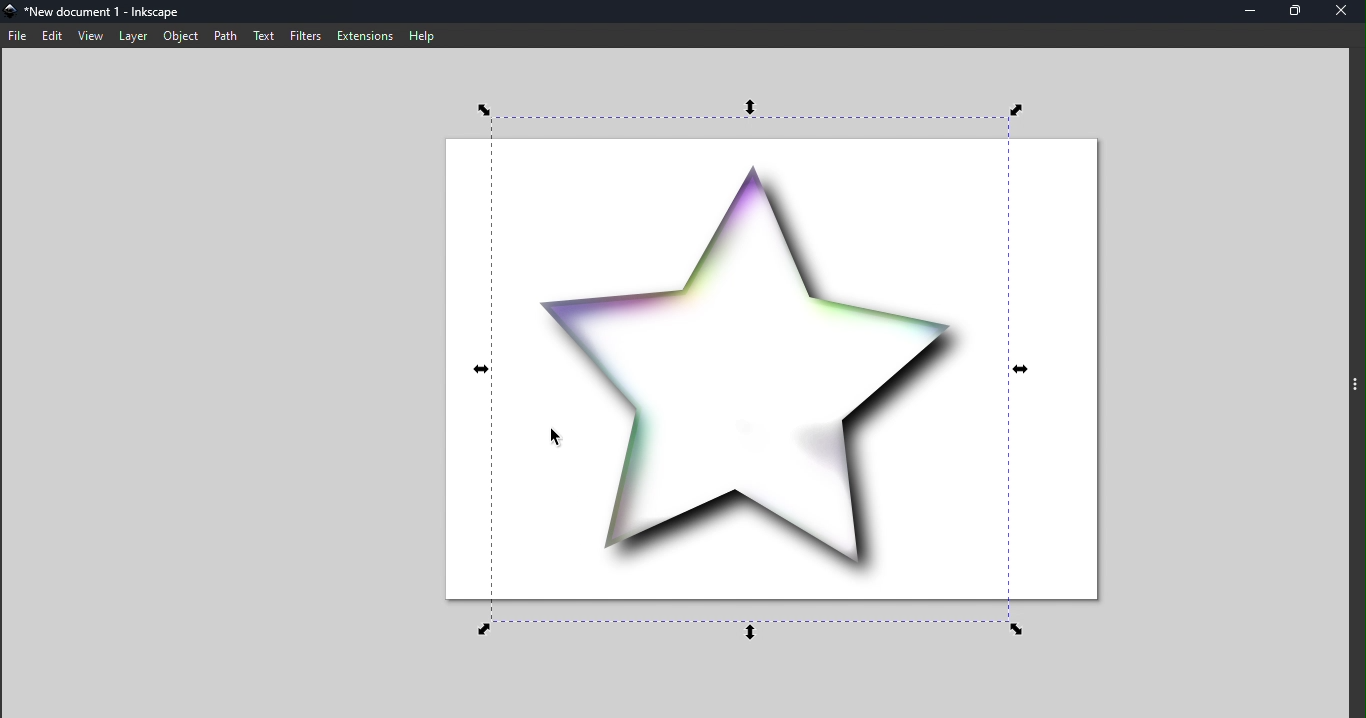  I want to click on Path, so click(228, 37).